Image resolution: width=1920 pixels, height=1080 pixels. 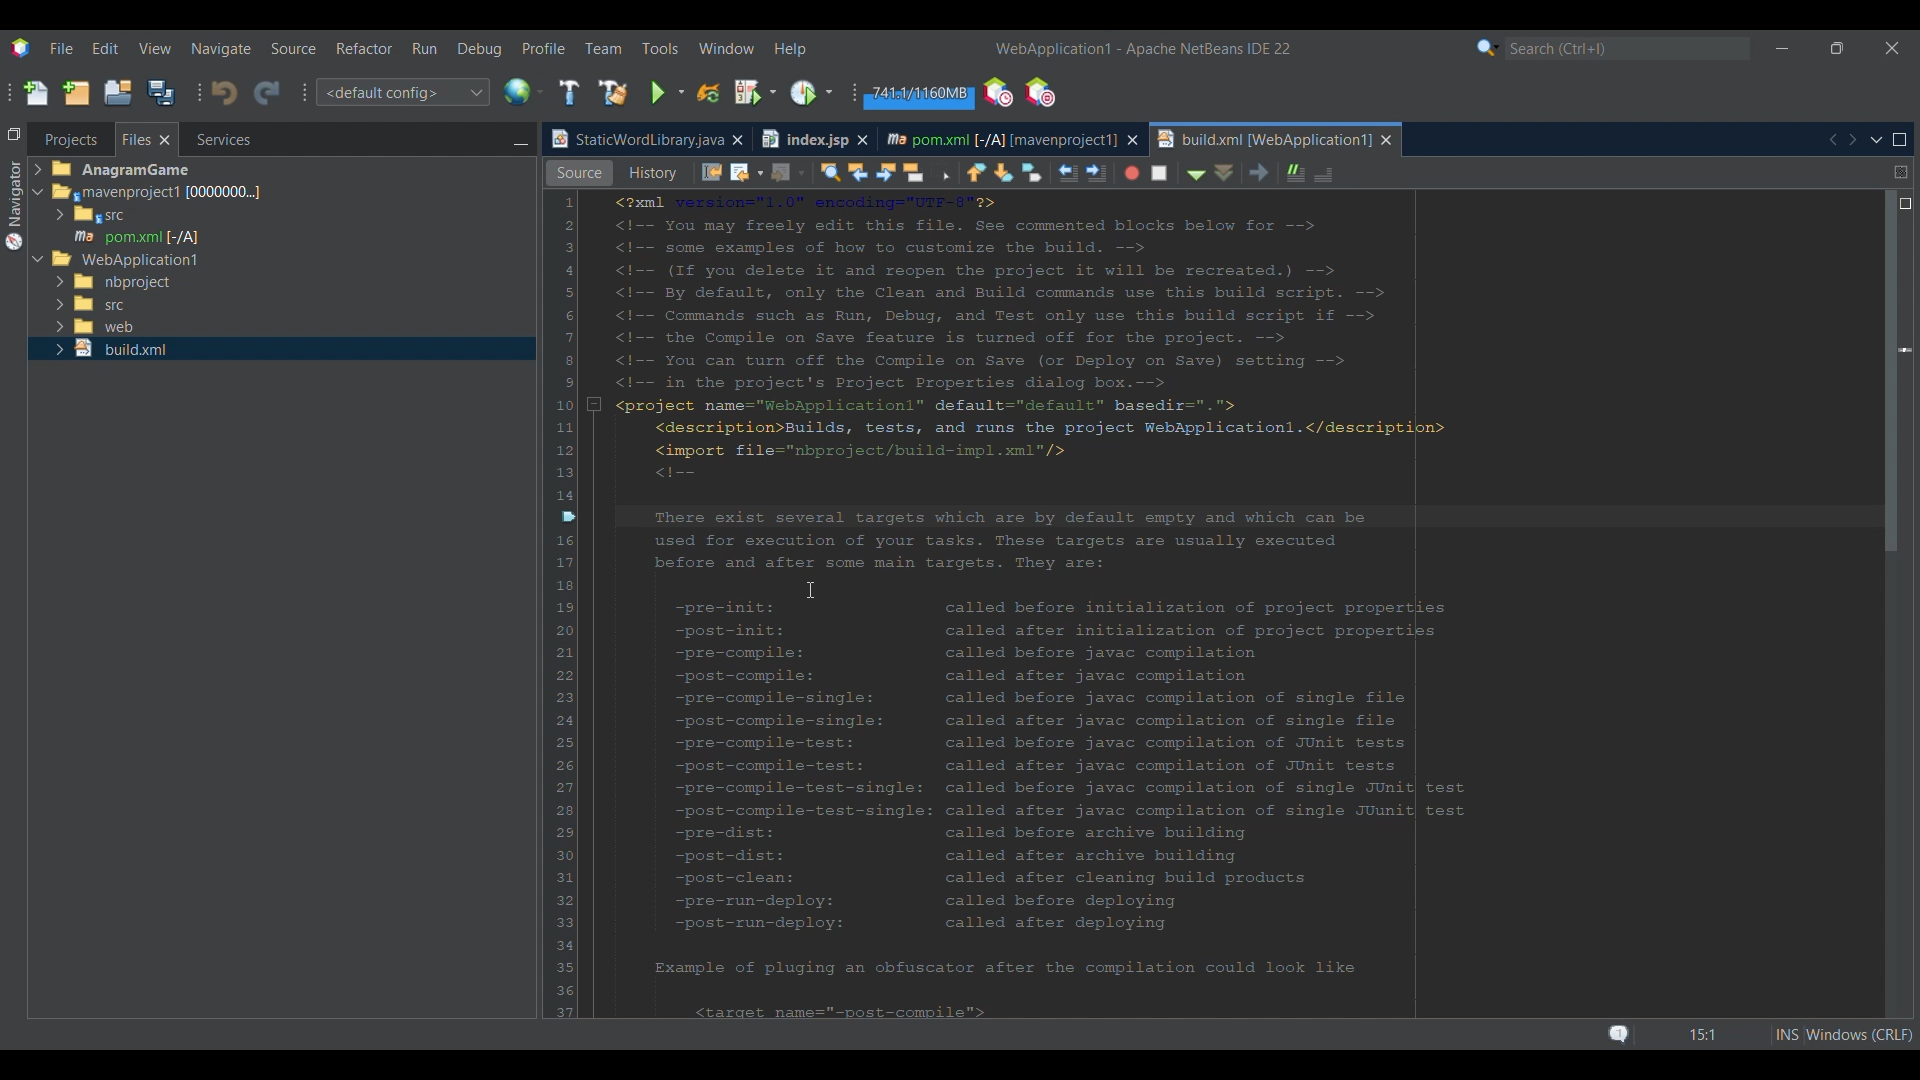 I want to click on History view, so click(x=823, y=170).